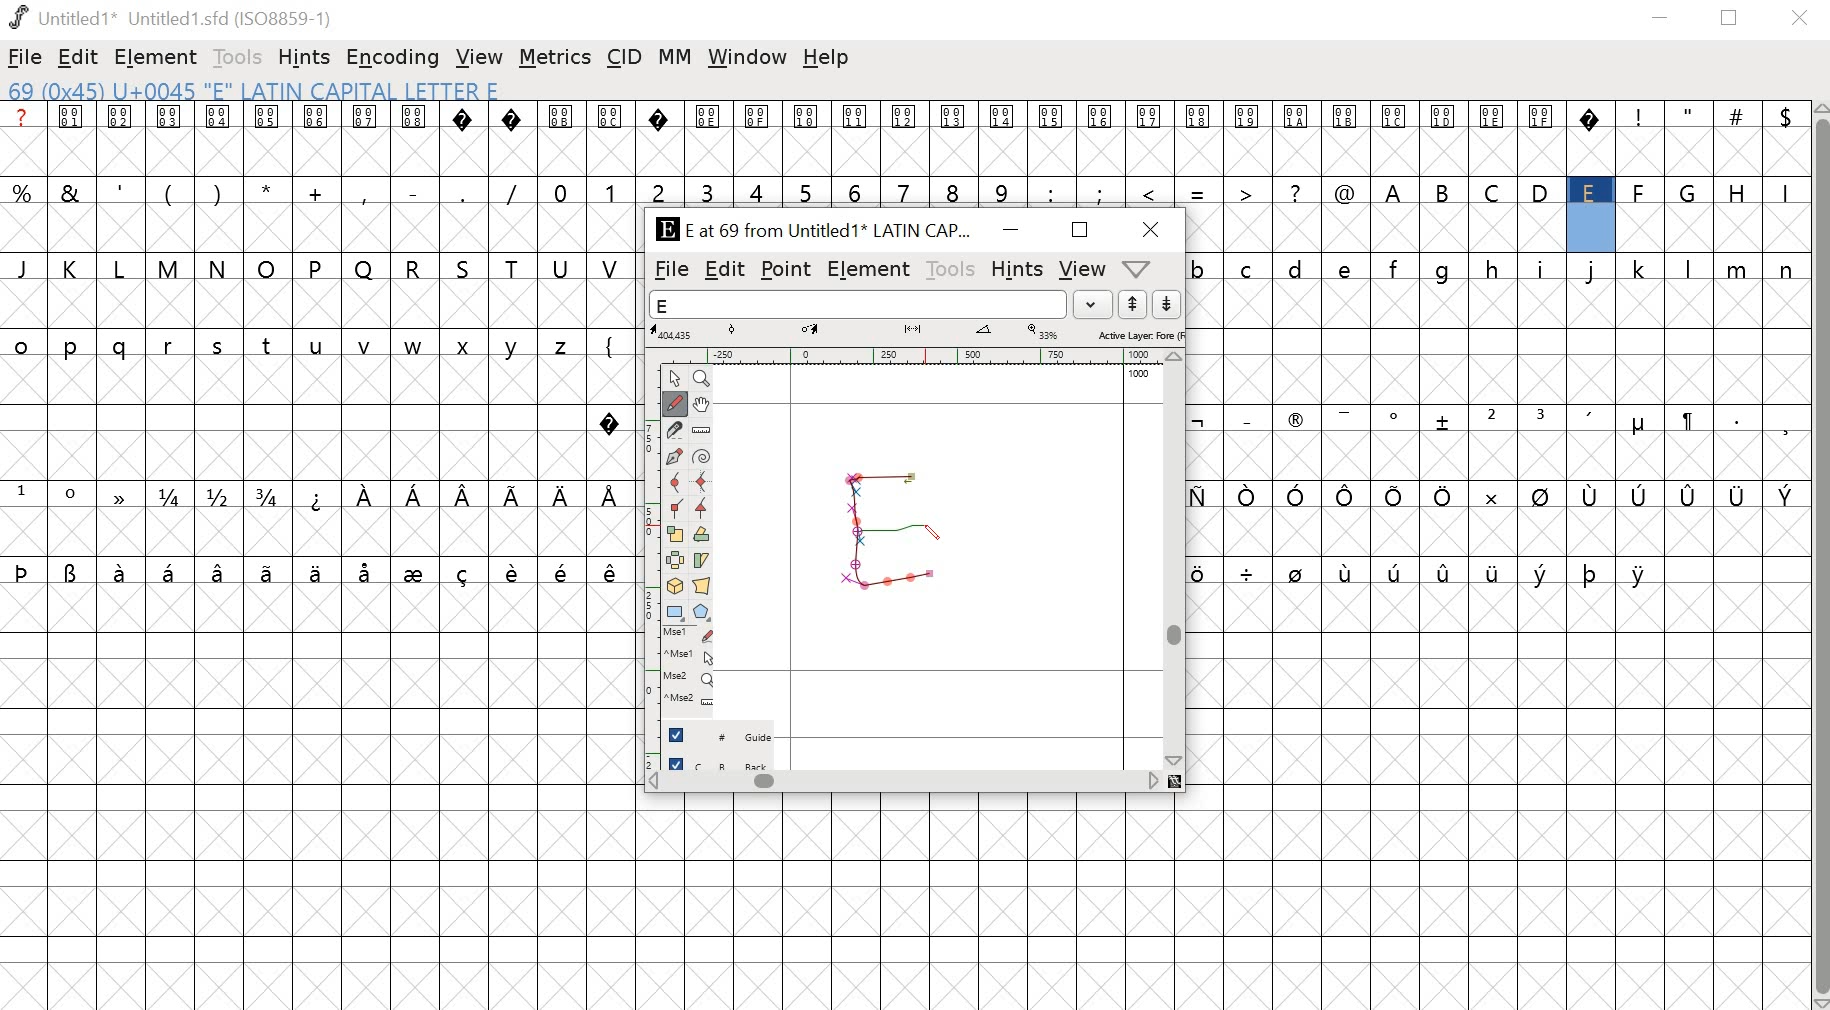 This screenshot has width=1830, height=1010. Describe the element at coordinates (322, 305) in the screenshot. I see `empty cells` at that location.